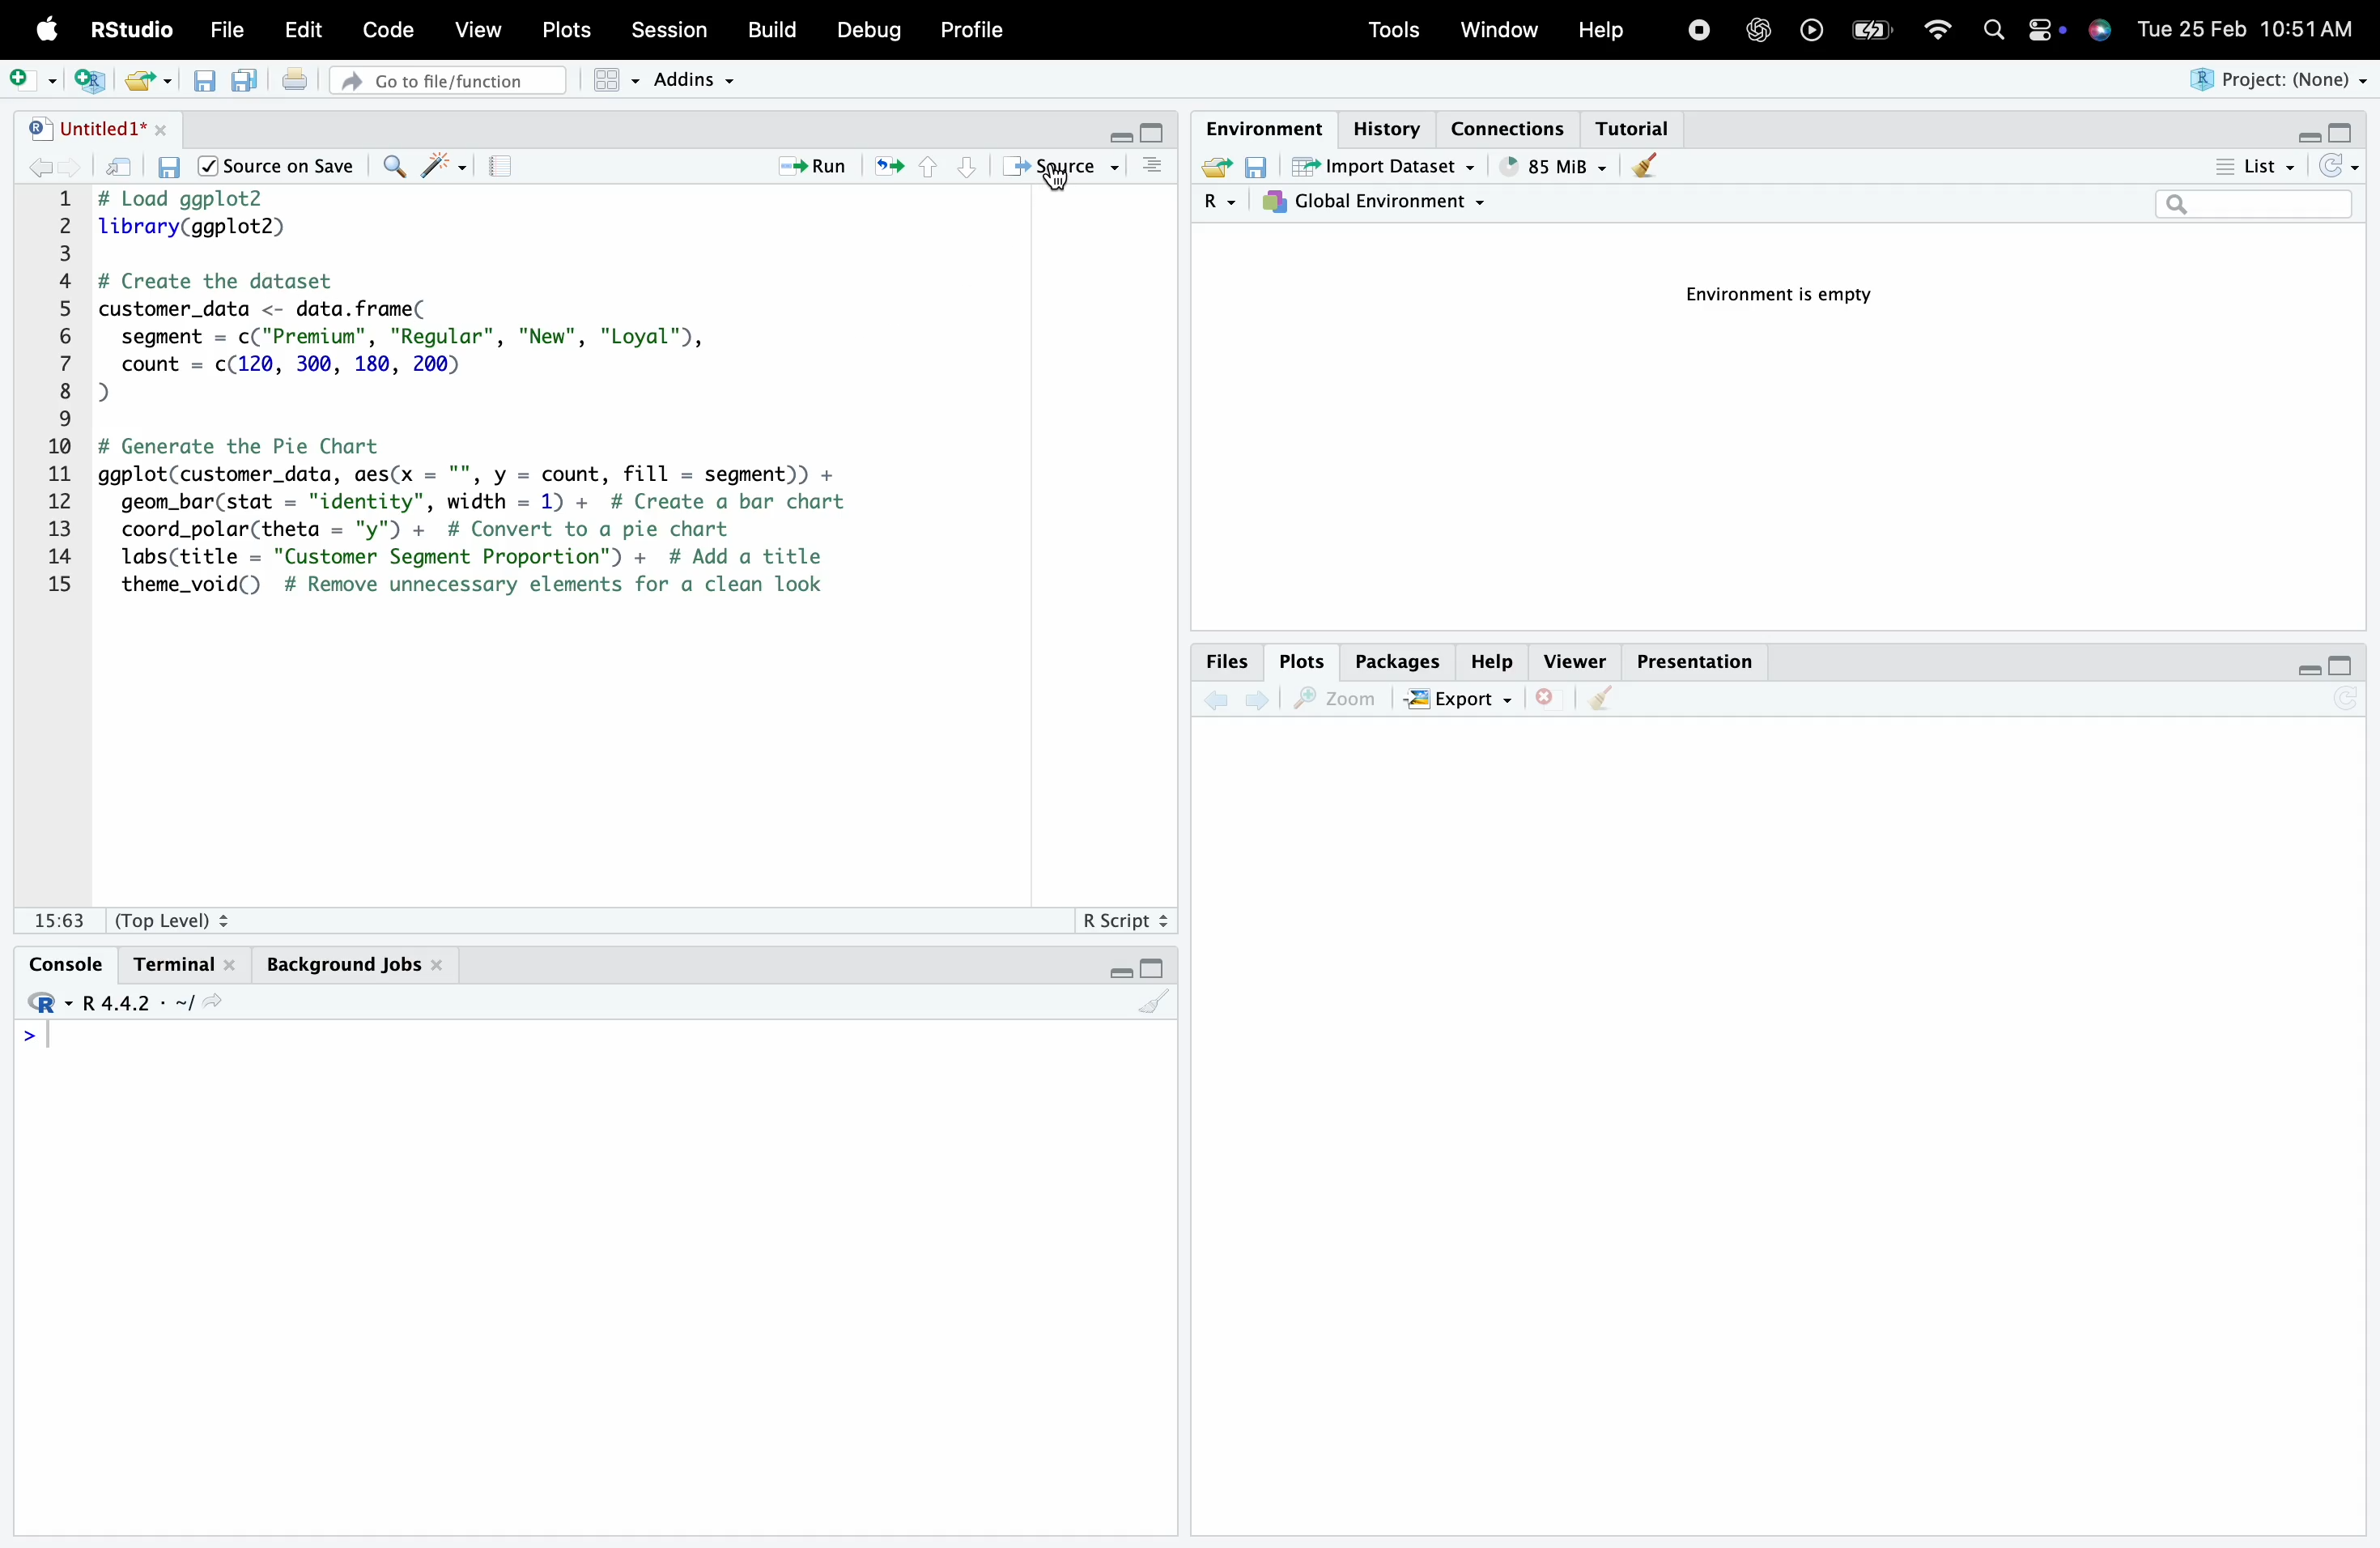 Image resolution: width=2380 pixels, height=1548 pixels. I want to click on Viewer, so click(1573, 657).